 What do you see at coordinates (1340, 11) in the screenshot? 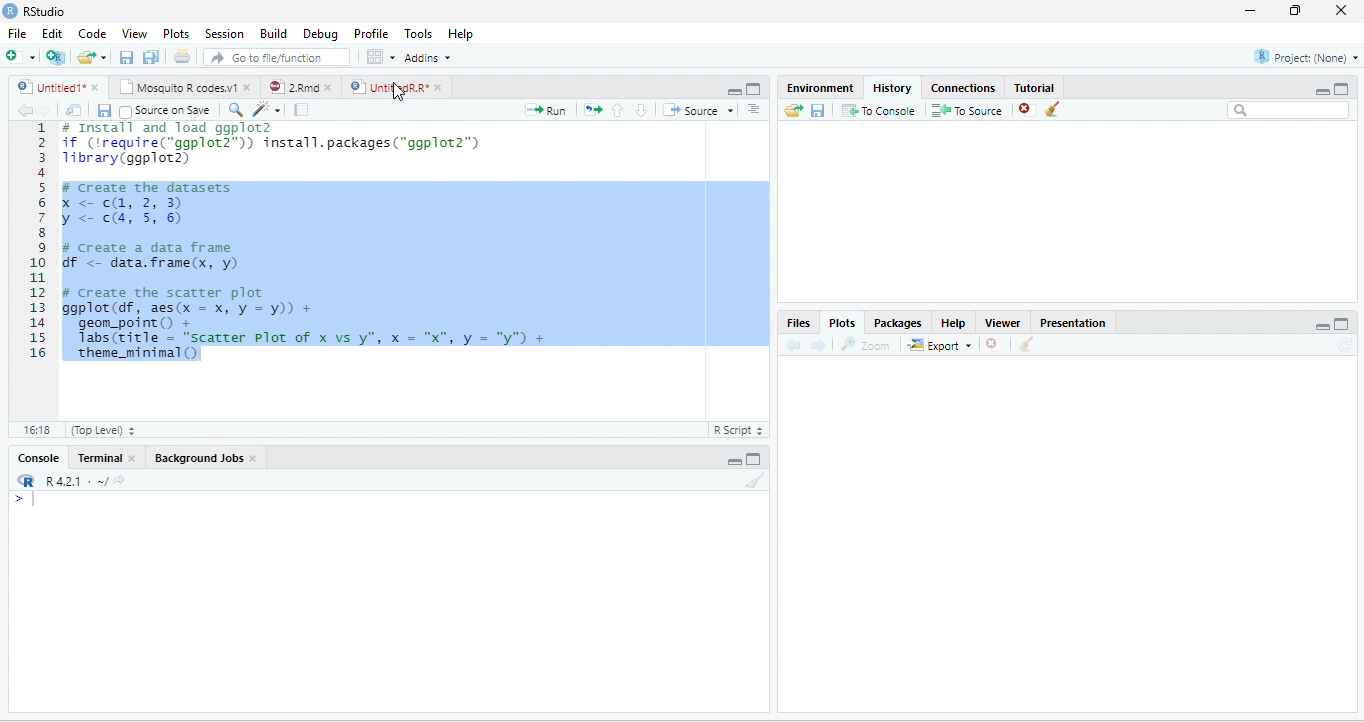
I see `close` at bounding box center [1340, 11].